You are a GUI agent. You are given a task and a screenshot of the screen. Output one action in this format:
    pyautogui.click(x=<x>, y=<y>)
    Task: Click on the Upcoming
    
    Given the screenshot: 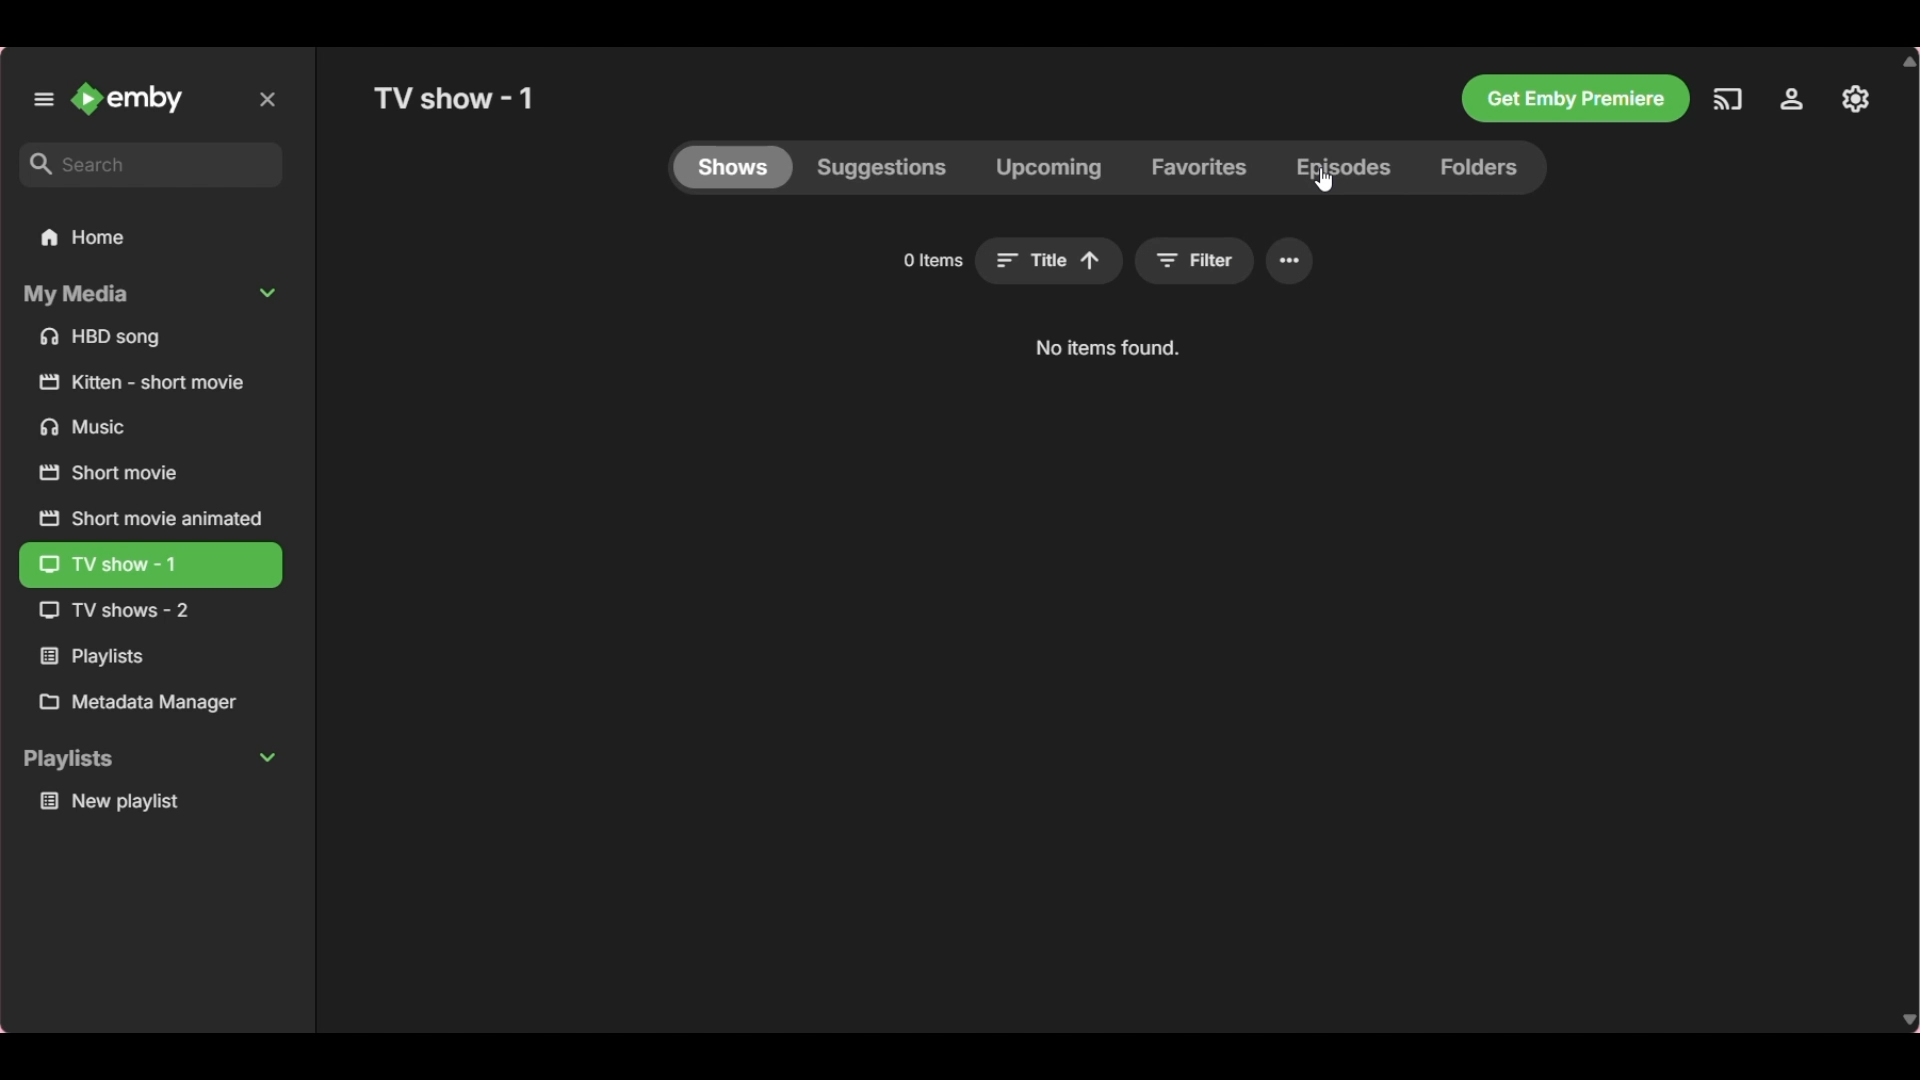 What is the action you would take?
    pyautogui.click(x=1048, y=167)
    